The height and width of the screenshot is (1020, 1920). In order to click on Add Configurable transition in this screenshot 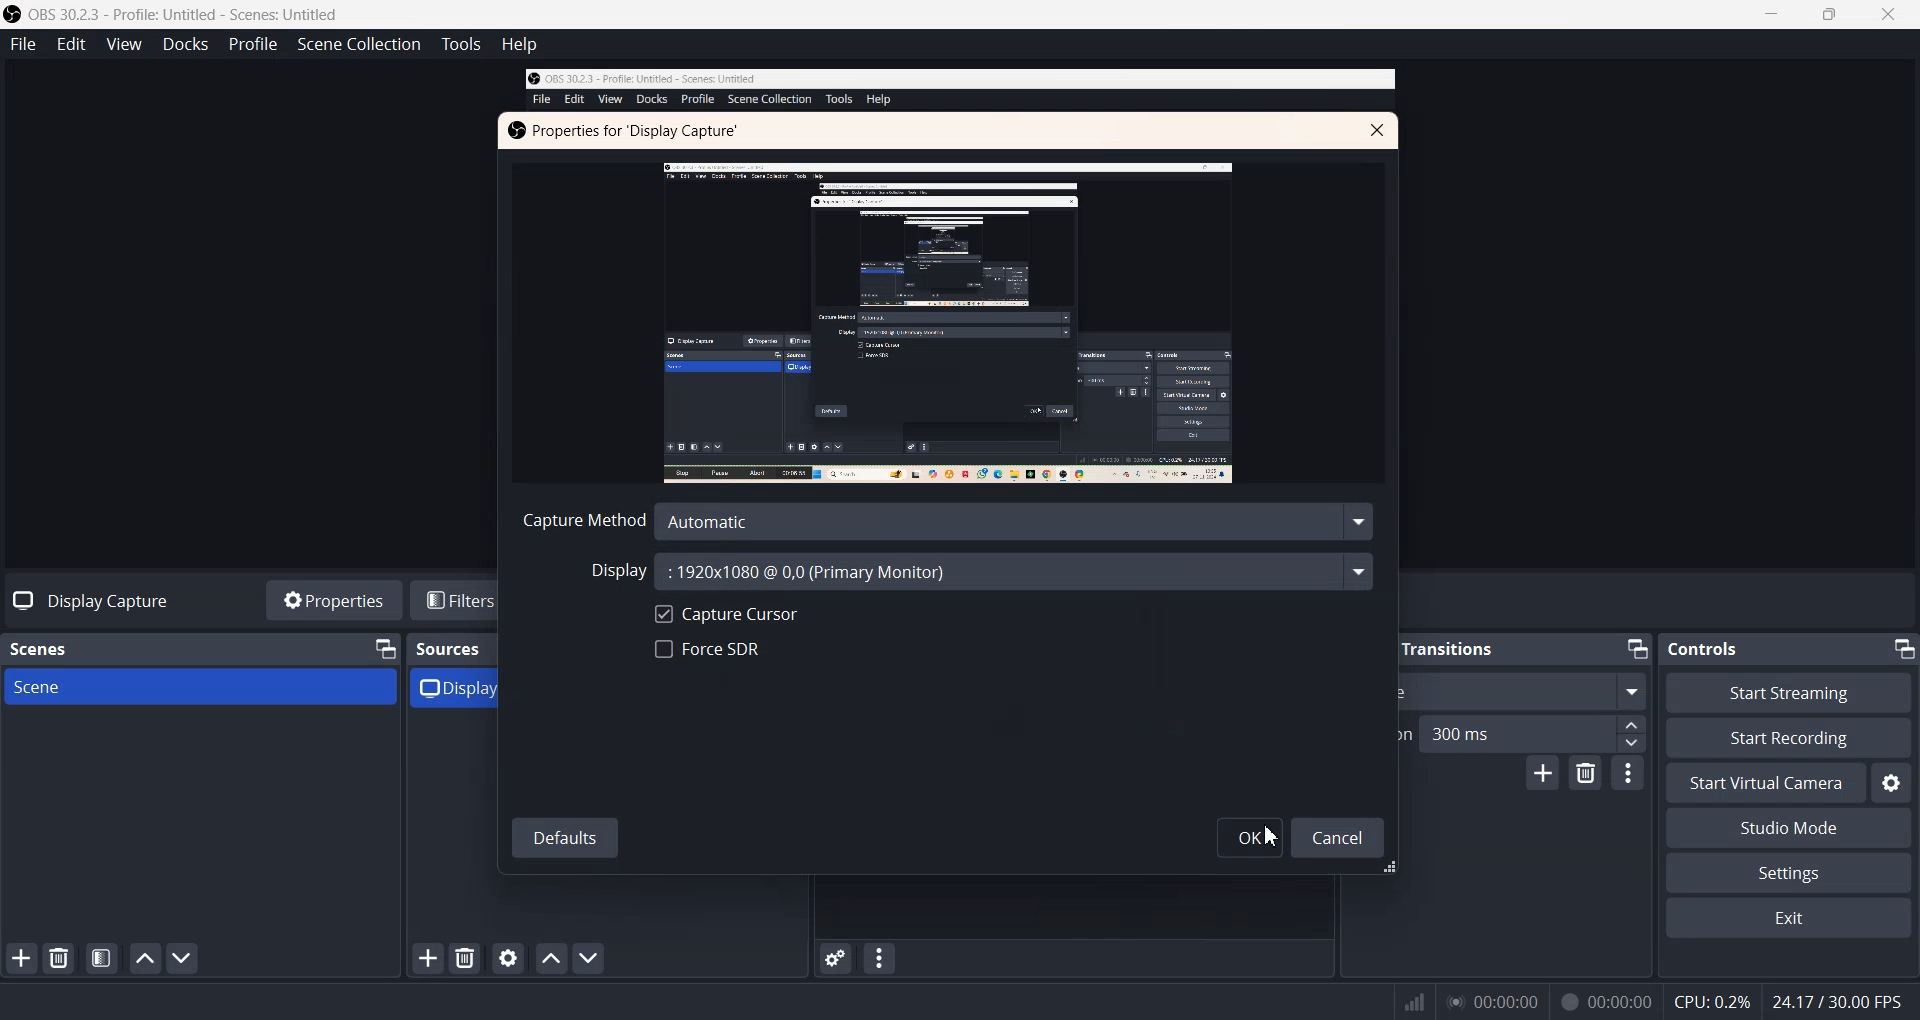, I will do `click(1541, 774)`.